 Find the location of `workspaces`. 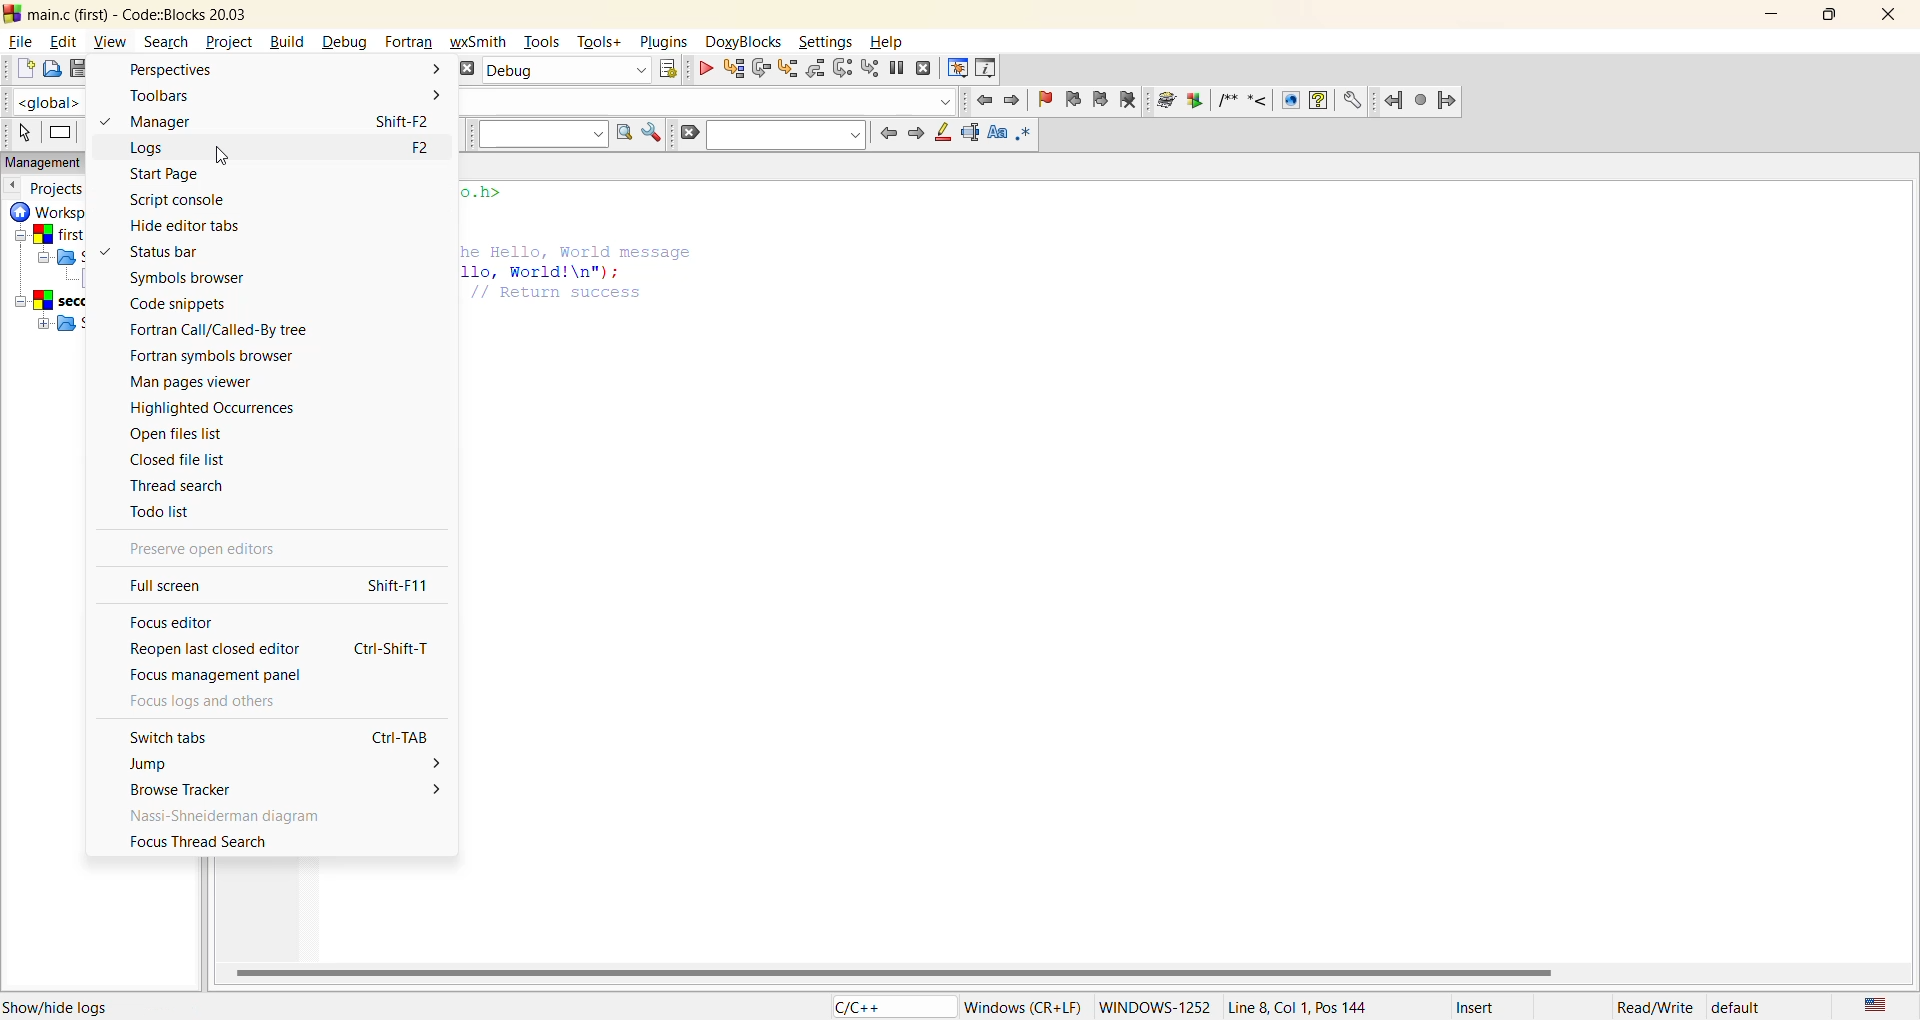

workspaces is located at coordinates (43, 273).